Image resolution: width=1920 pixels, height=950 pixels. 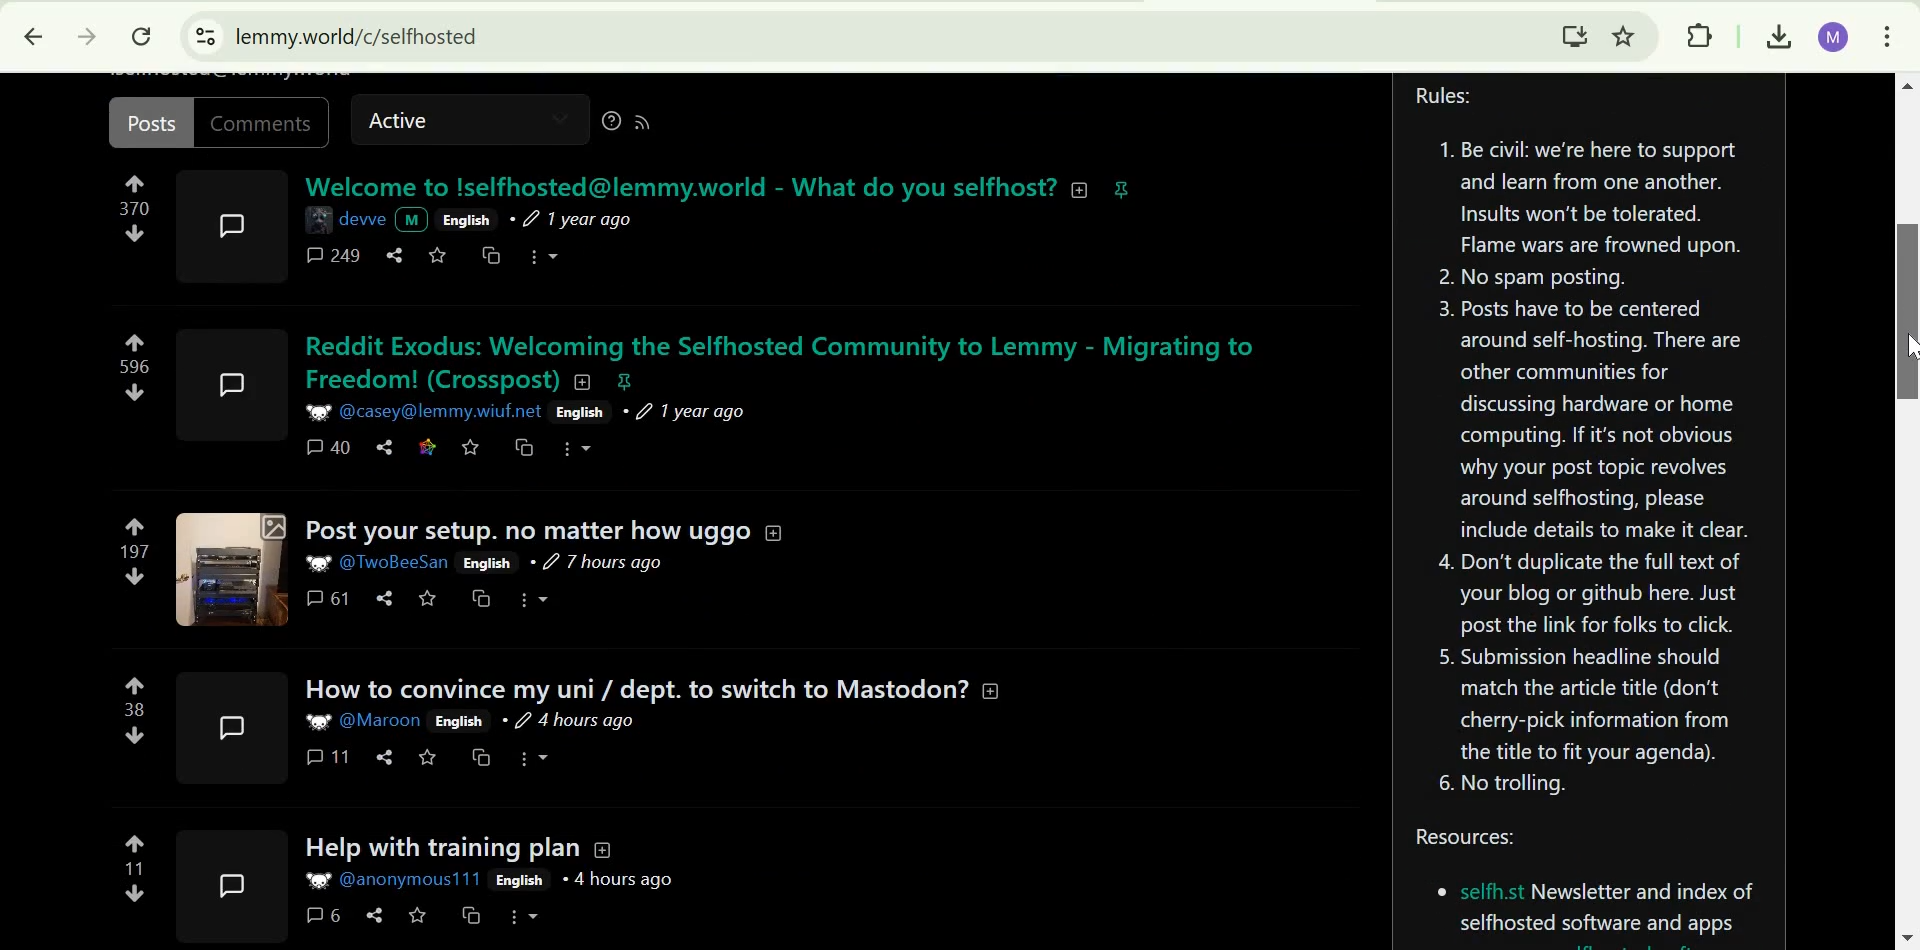 I want to click on How to convince my uni/dept. to switch to Mastodon?, so click(x=633, y=689).